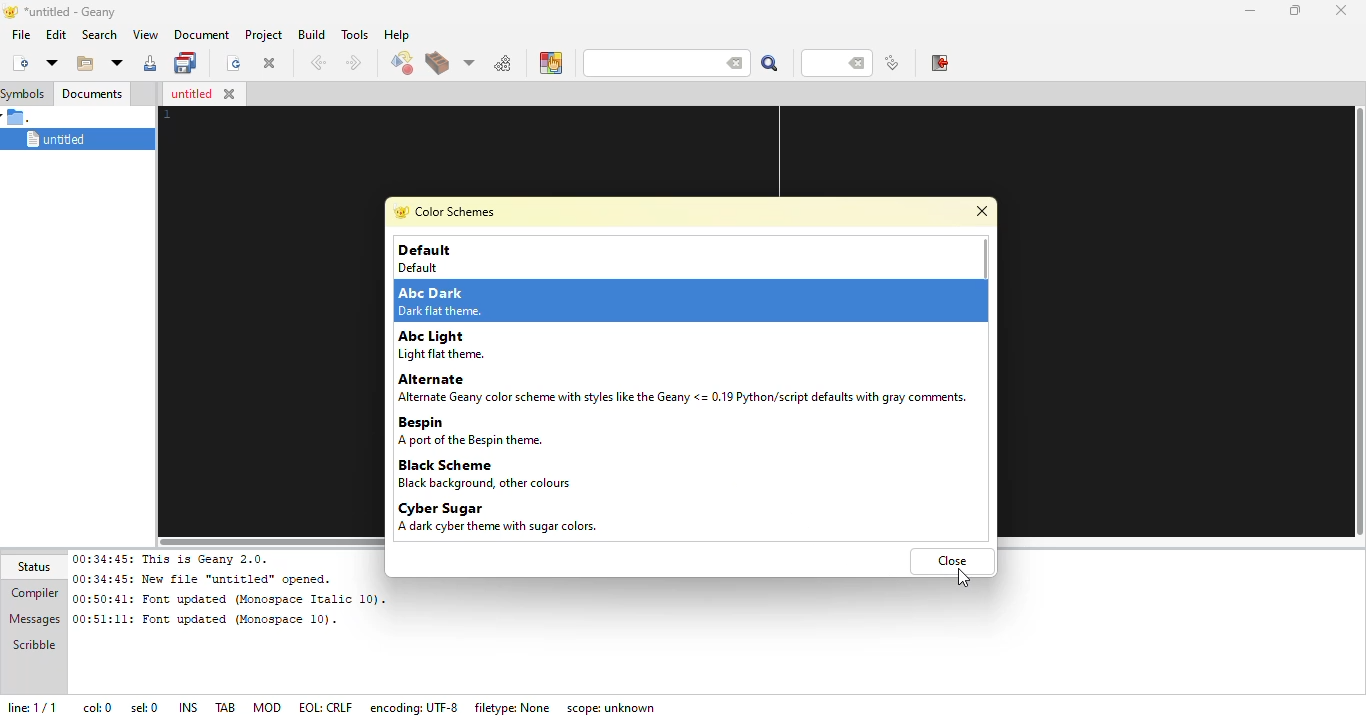 The width and height of the screenshot is (1366, 720). I want to click on 00:34:45: This is Geany 2.0.00:34:45: New file “untitled” opened.00:50:41: Font updated (Monospace Italic 10). 00:51:11: Font updated (Monospace 10)., so click(228, 589).